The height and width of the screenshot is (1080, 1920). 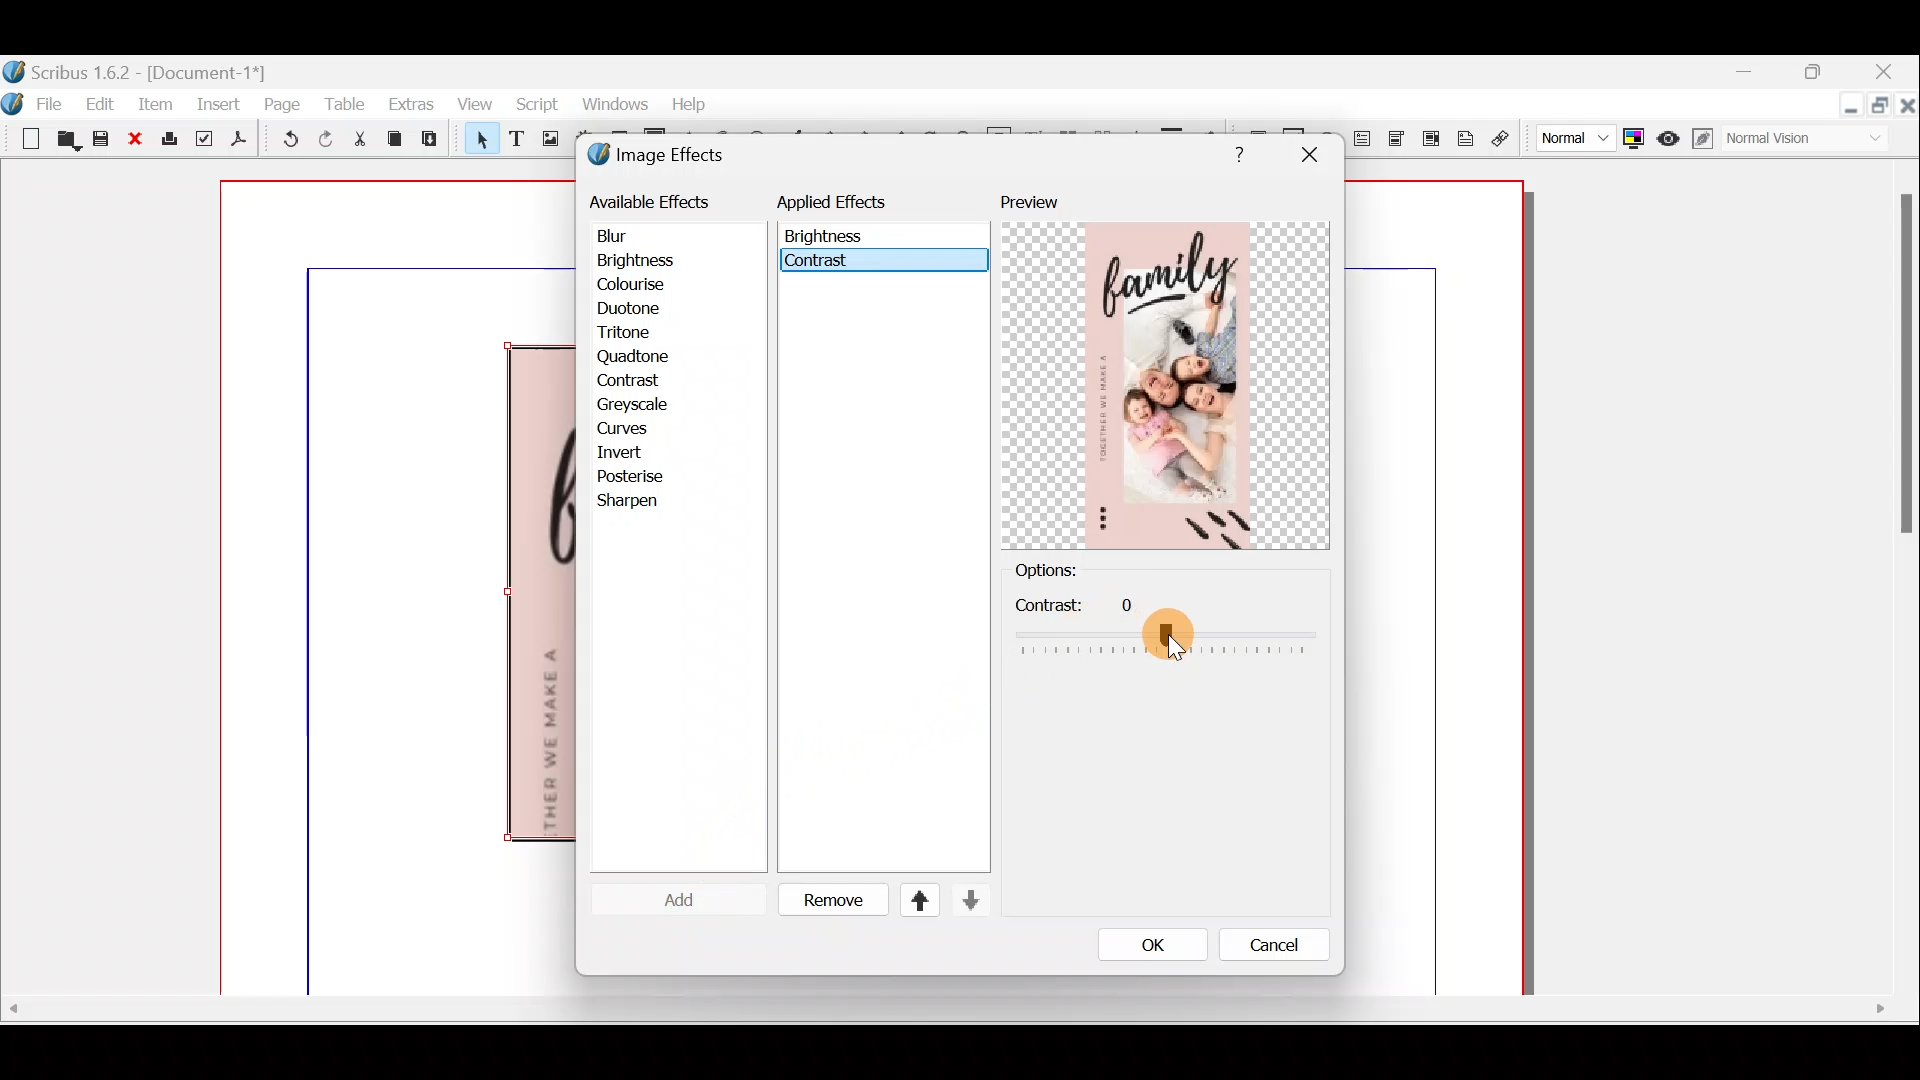 I want to click on New, so click(x=20, y=137).